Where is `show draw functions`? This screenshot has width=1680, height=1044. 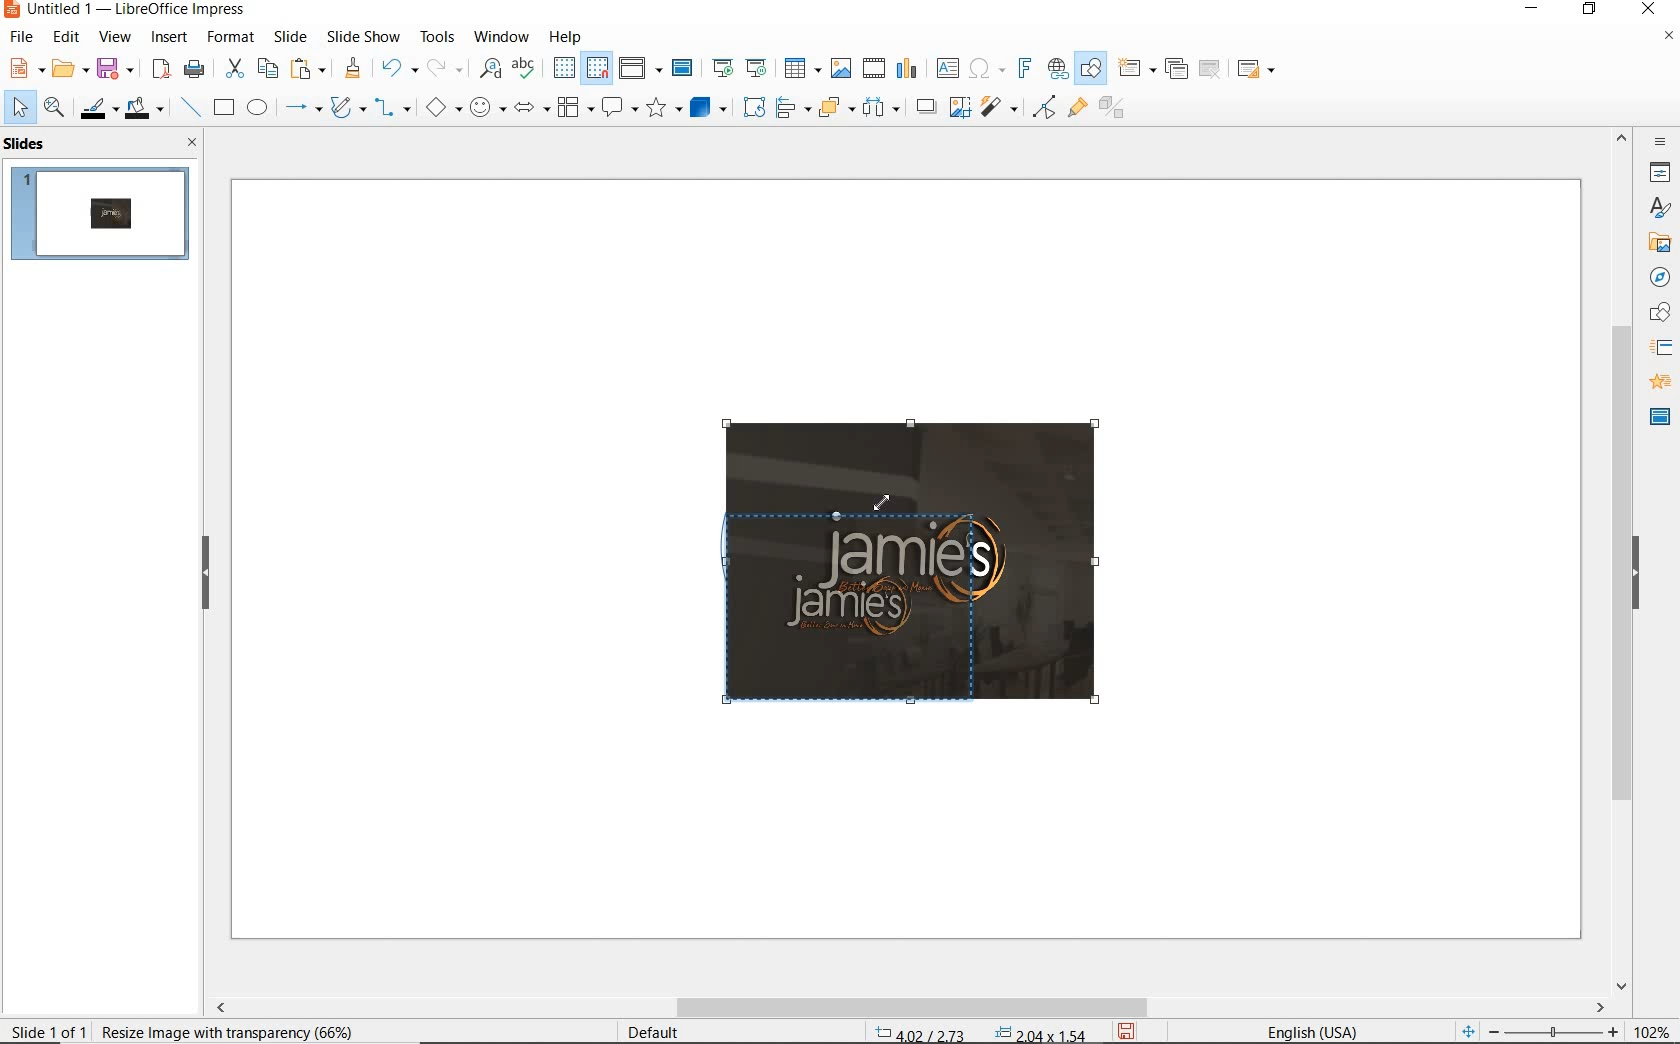 show draw functions is located at coordinates (1091, 69).